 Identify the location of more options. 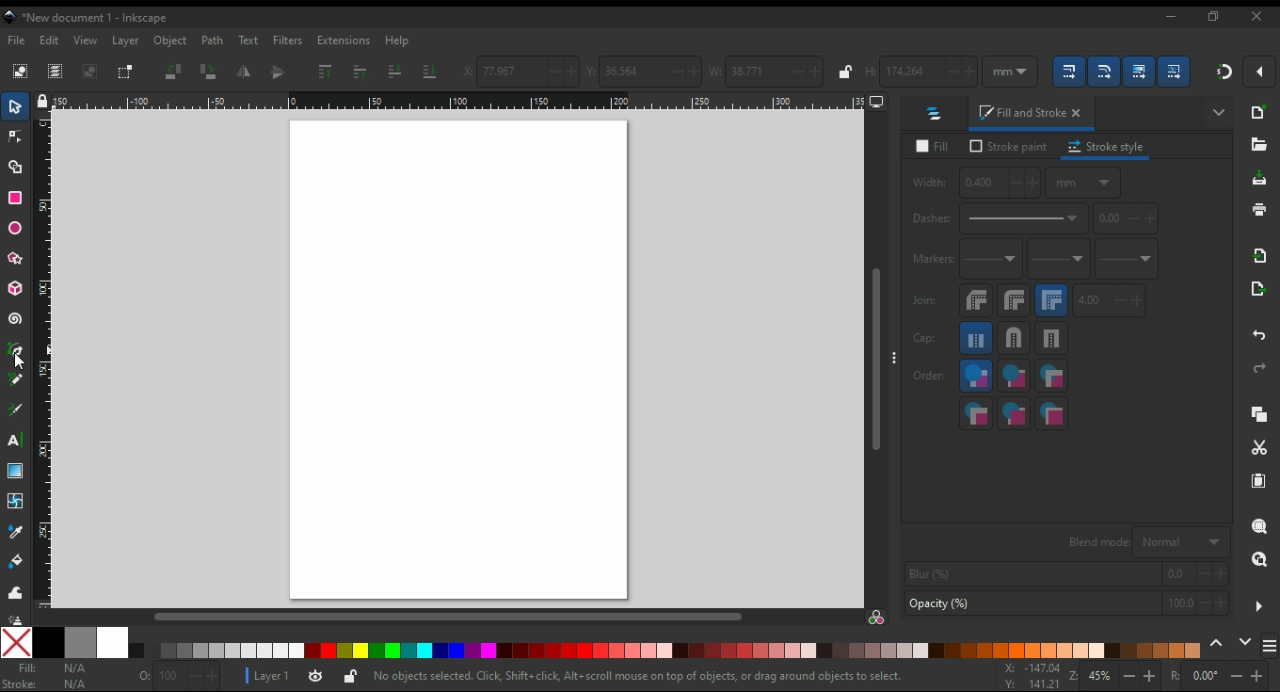
(895, 359).